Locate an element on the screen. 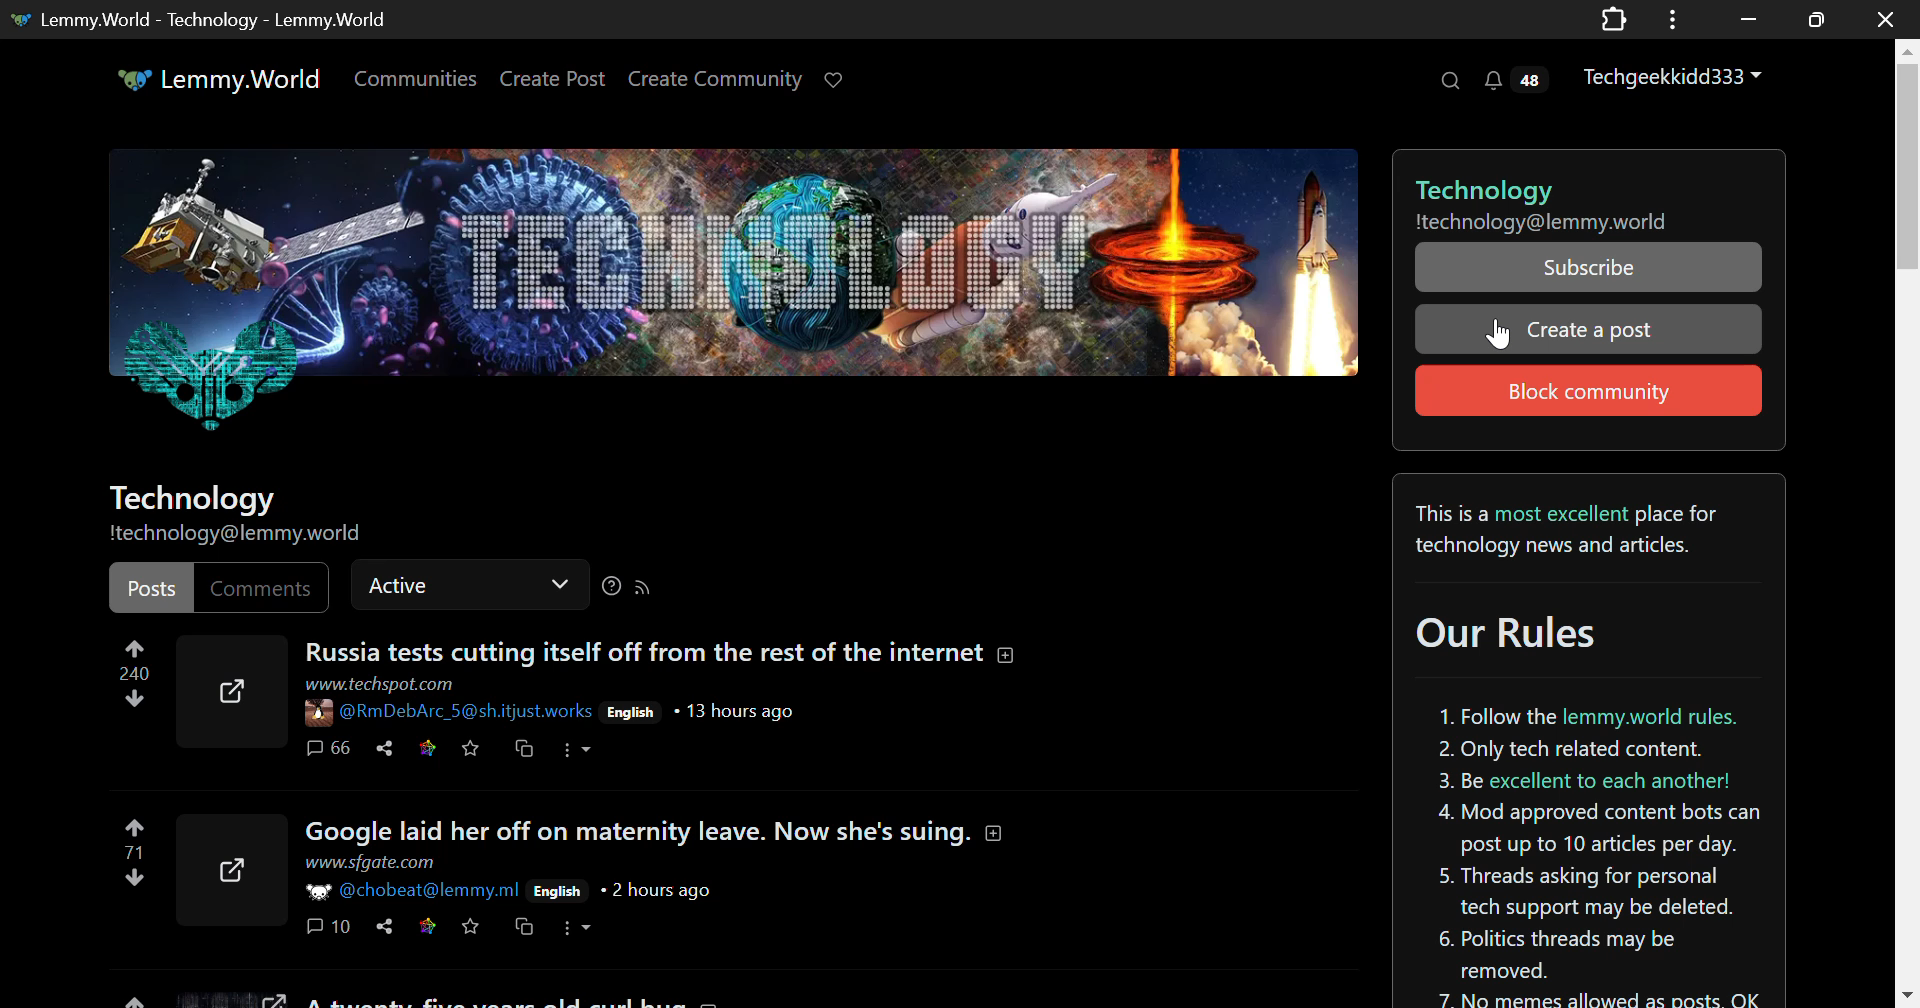 This screenshot has height=1008, width=1920. Comments is located at coordinates (260, 585).